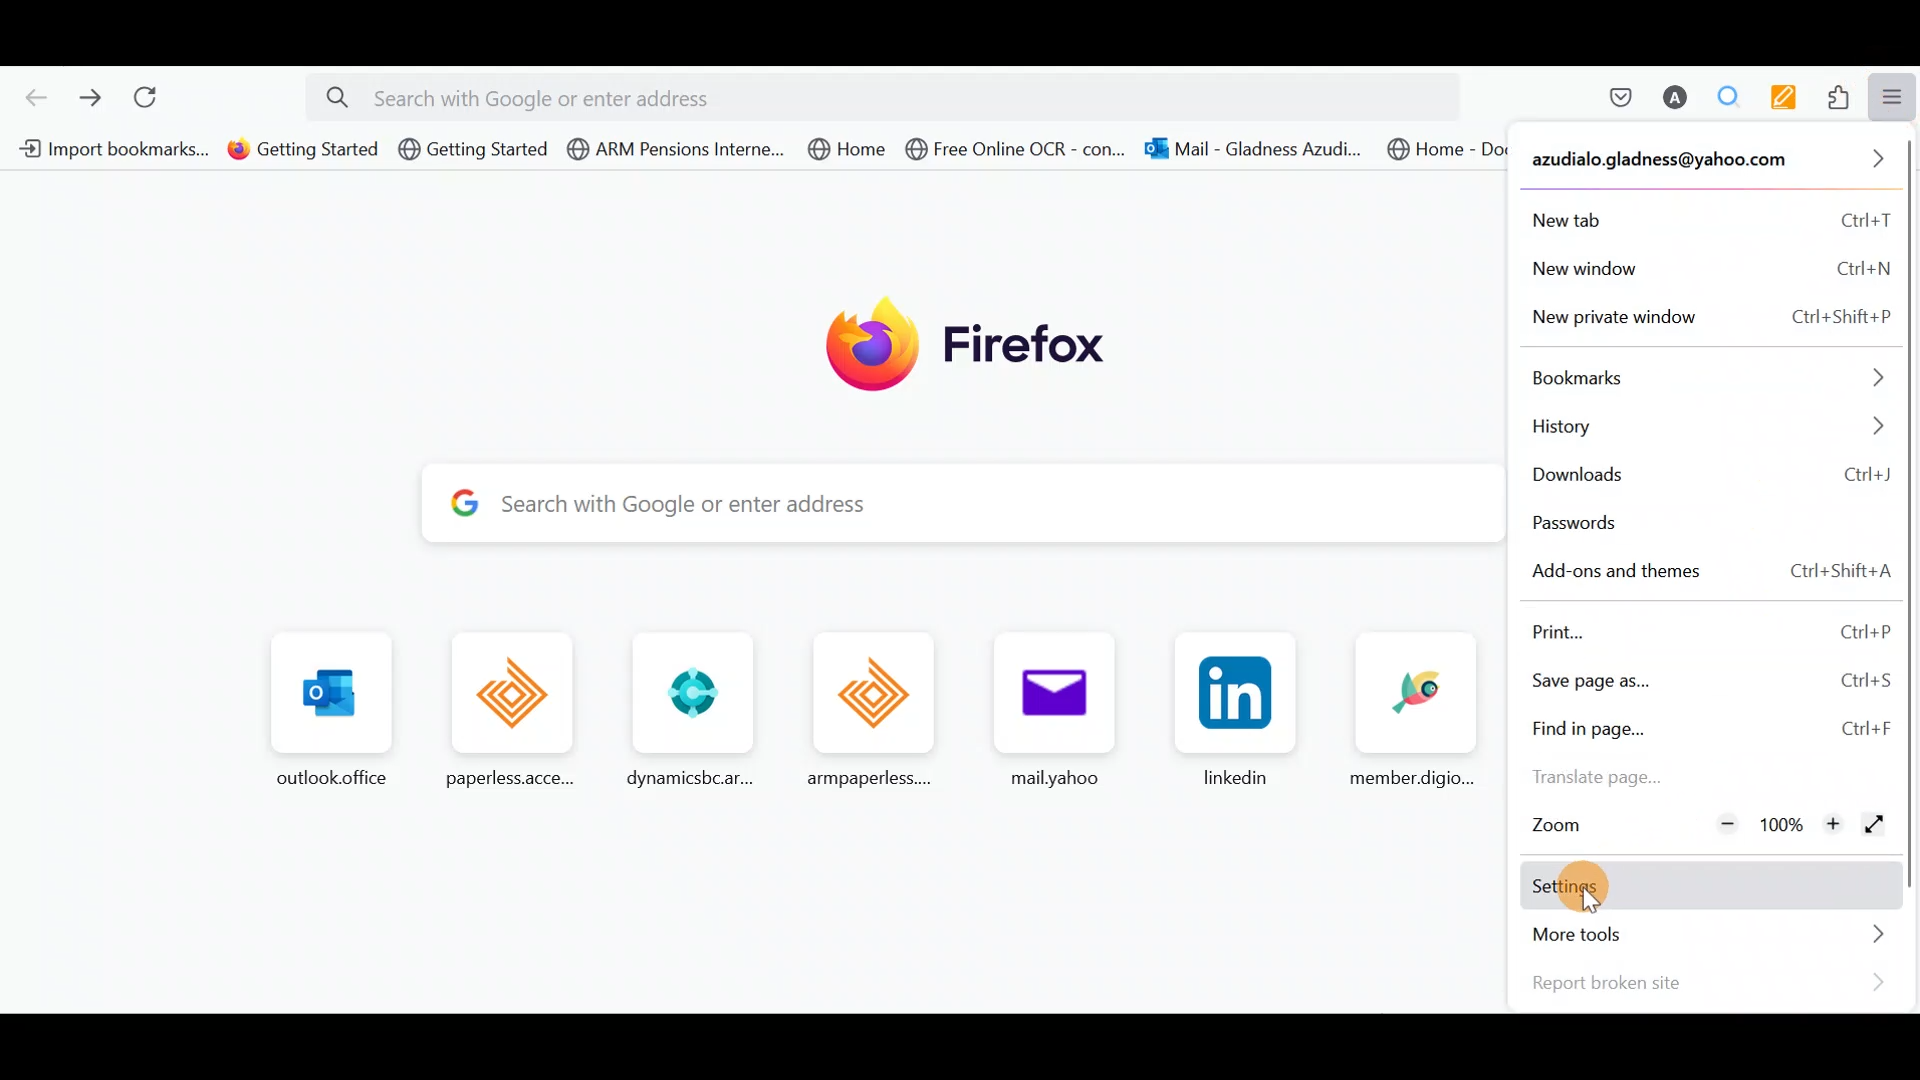  Describe the element at coordinates (88, 92) in the screenshot. I see `Go forward one page` at that location.